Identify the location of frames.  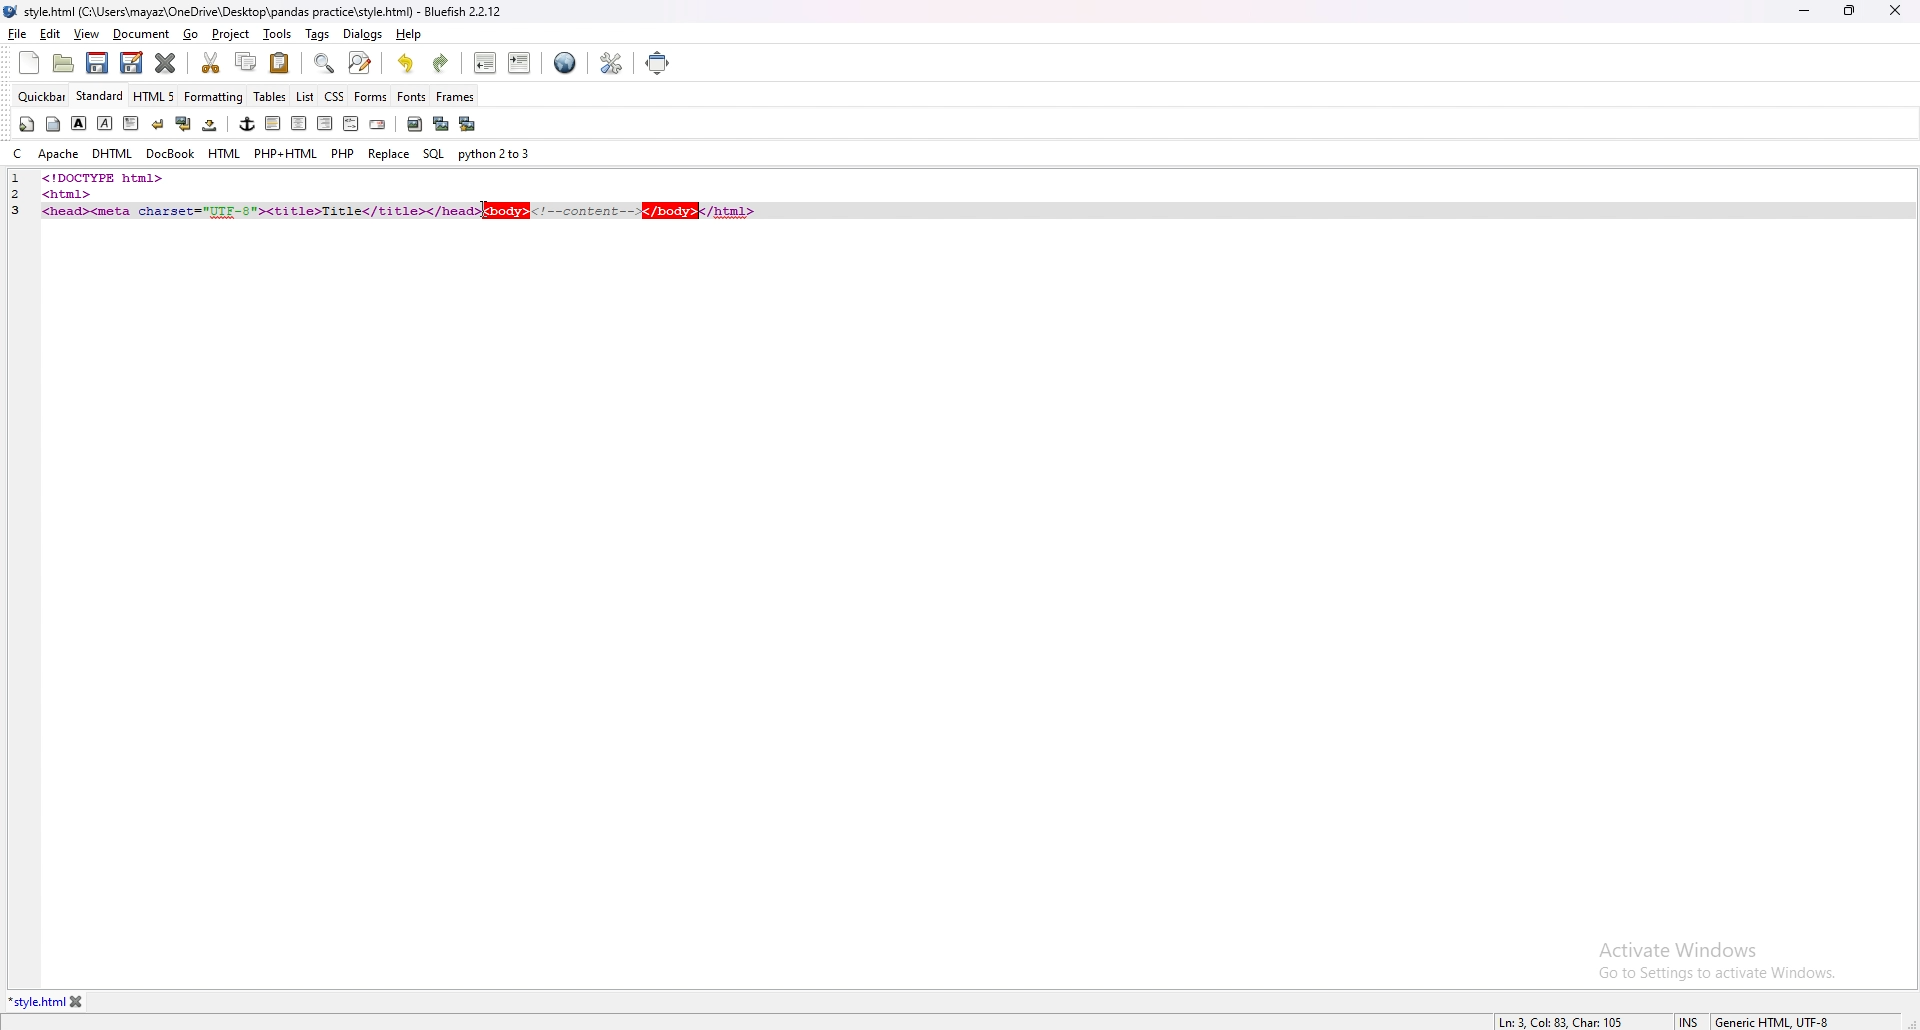
(455, 97).